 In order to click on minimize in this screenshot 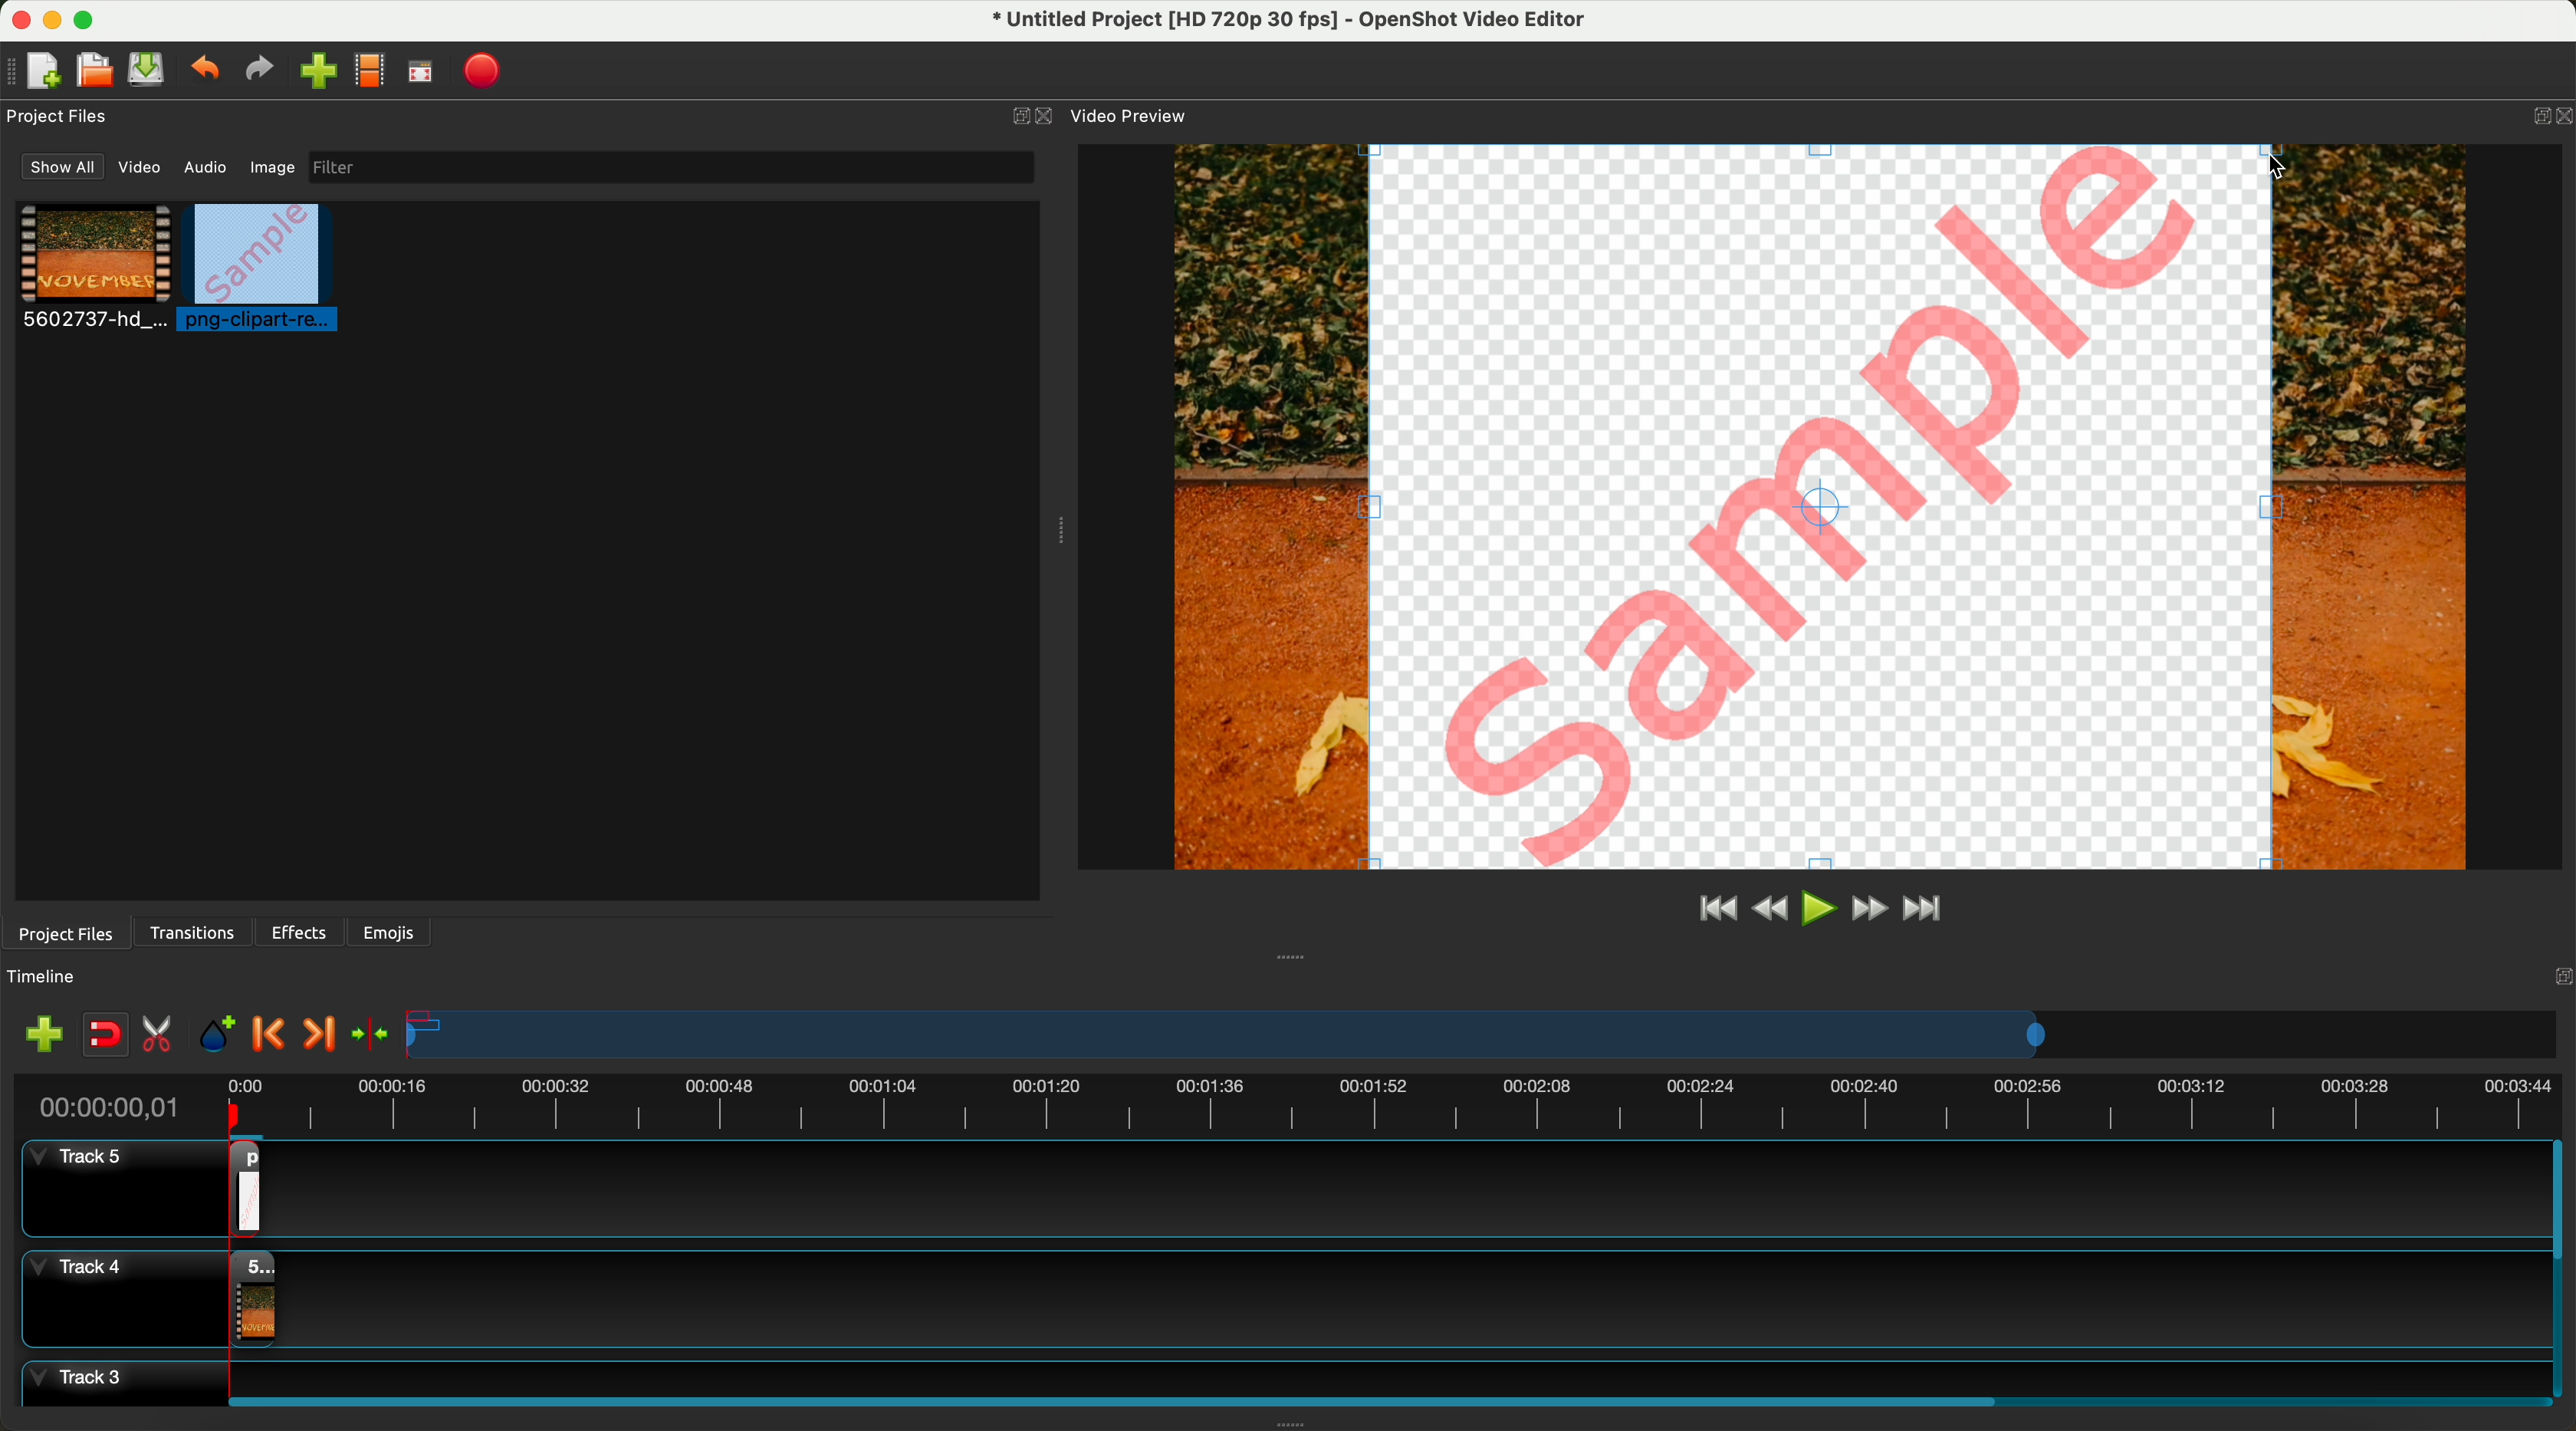, I will do `click(53, 24)`.